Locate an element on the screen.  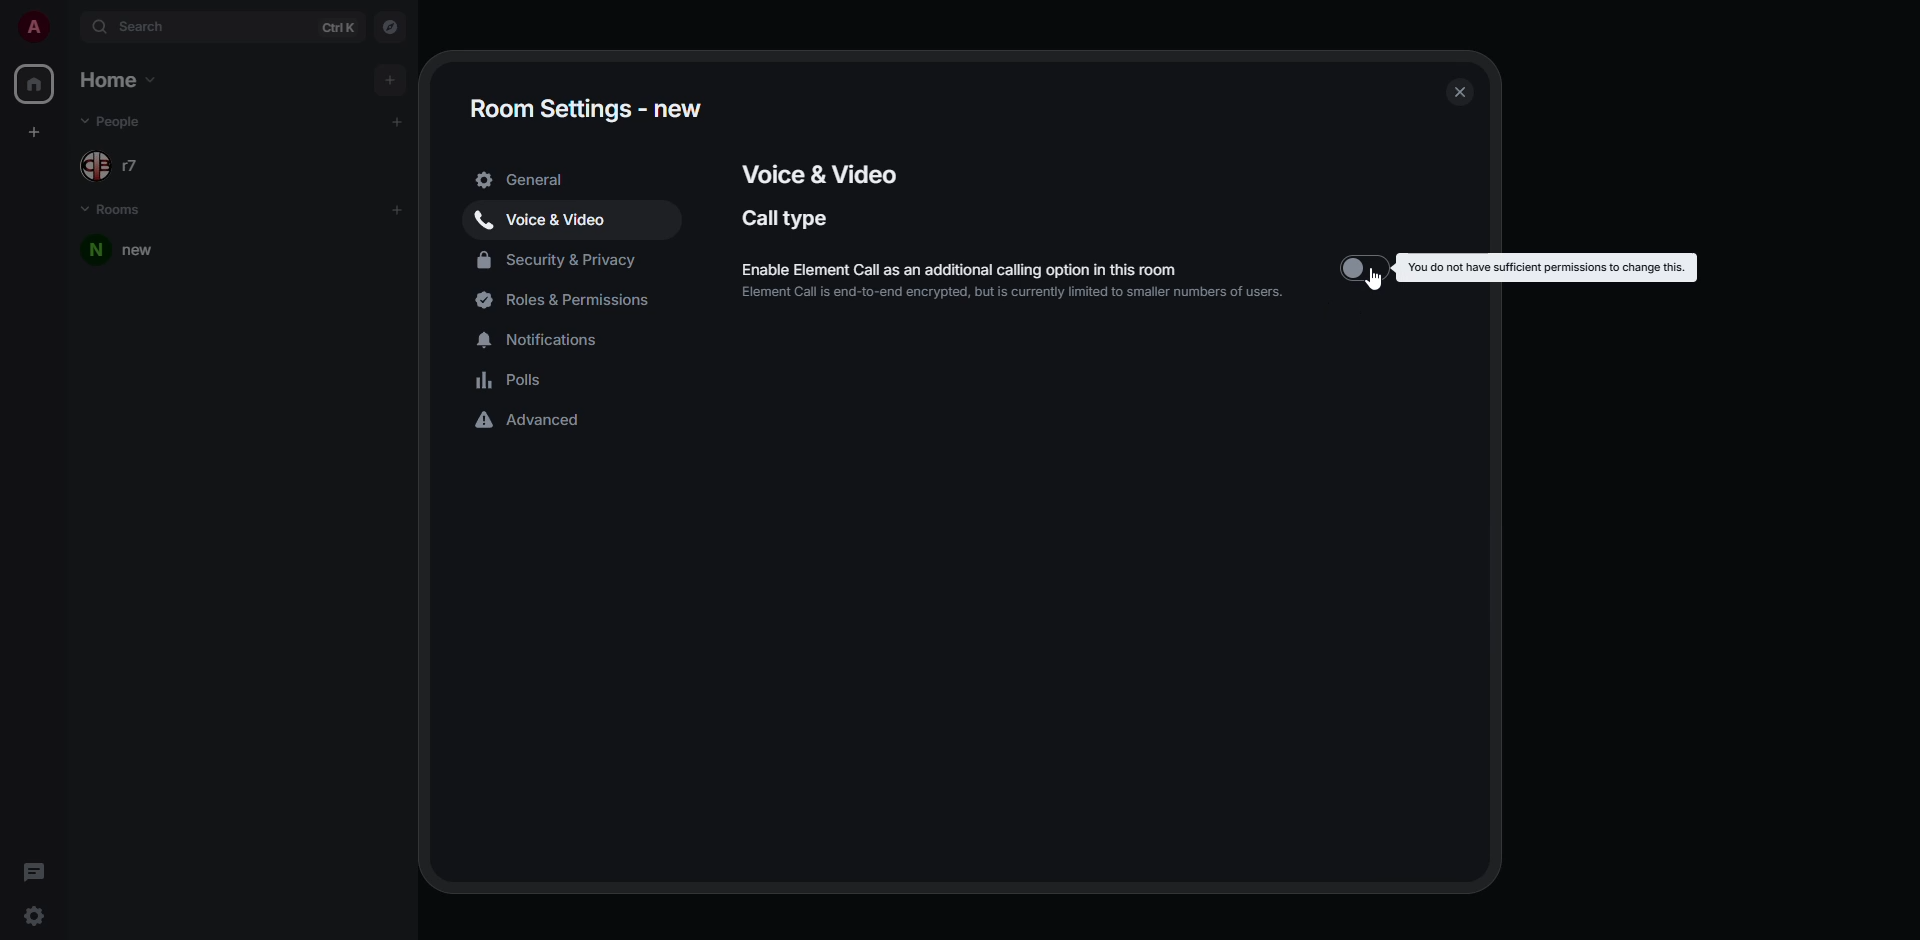
disabled is located at coordinates (1365, 269).